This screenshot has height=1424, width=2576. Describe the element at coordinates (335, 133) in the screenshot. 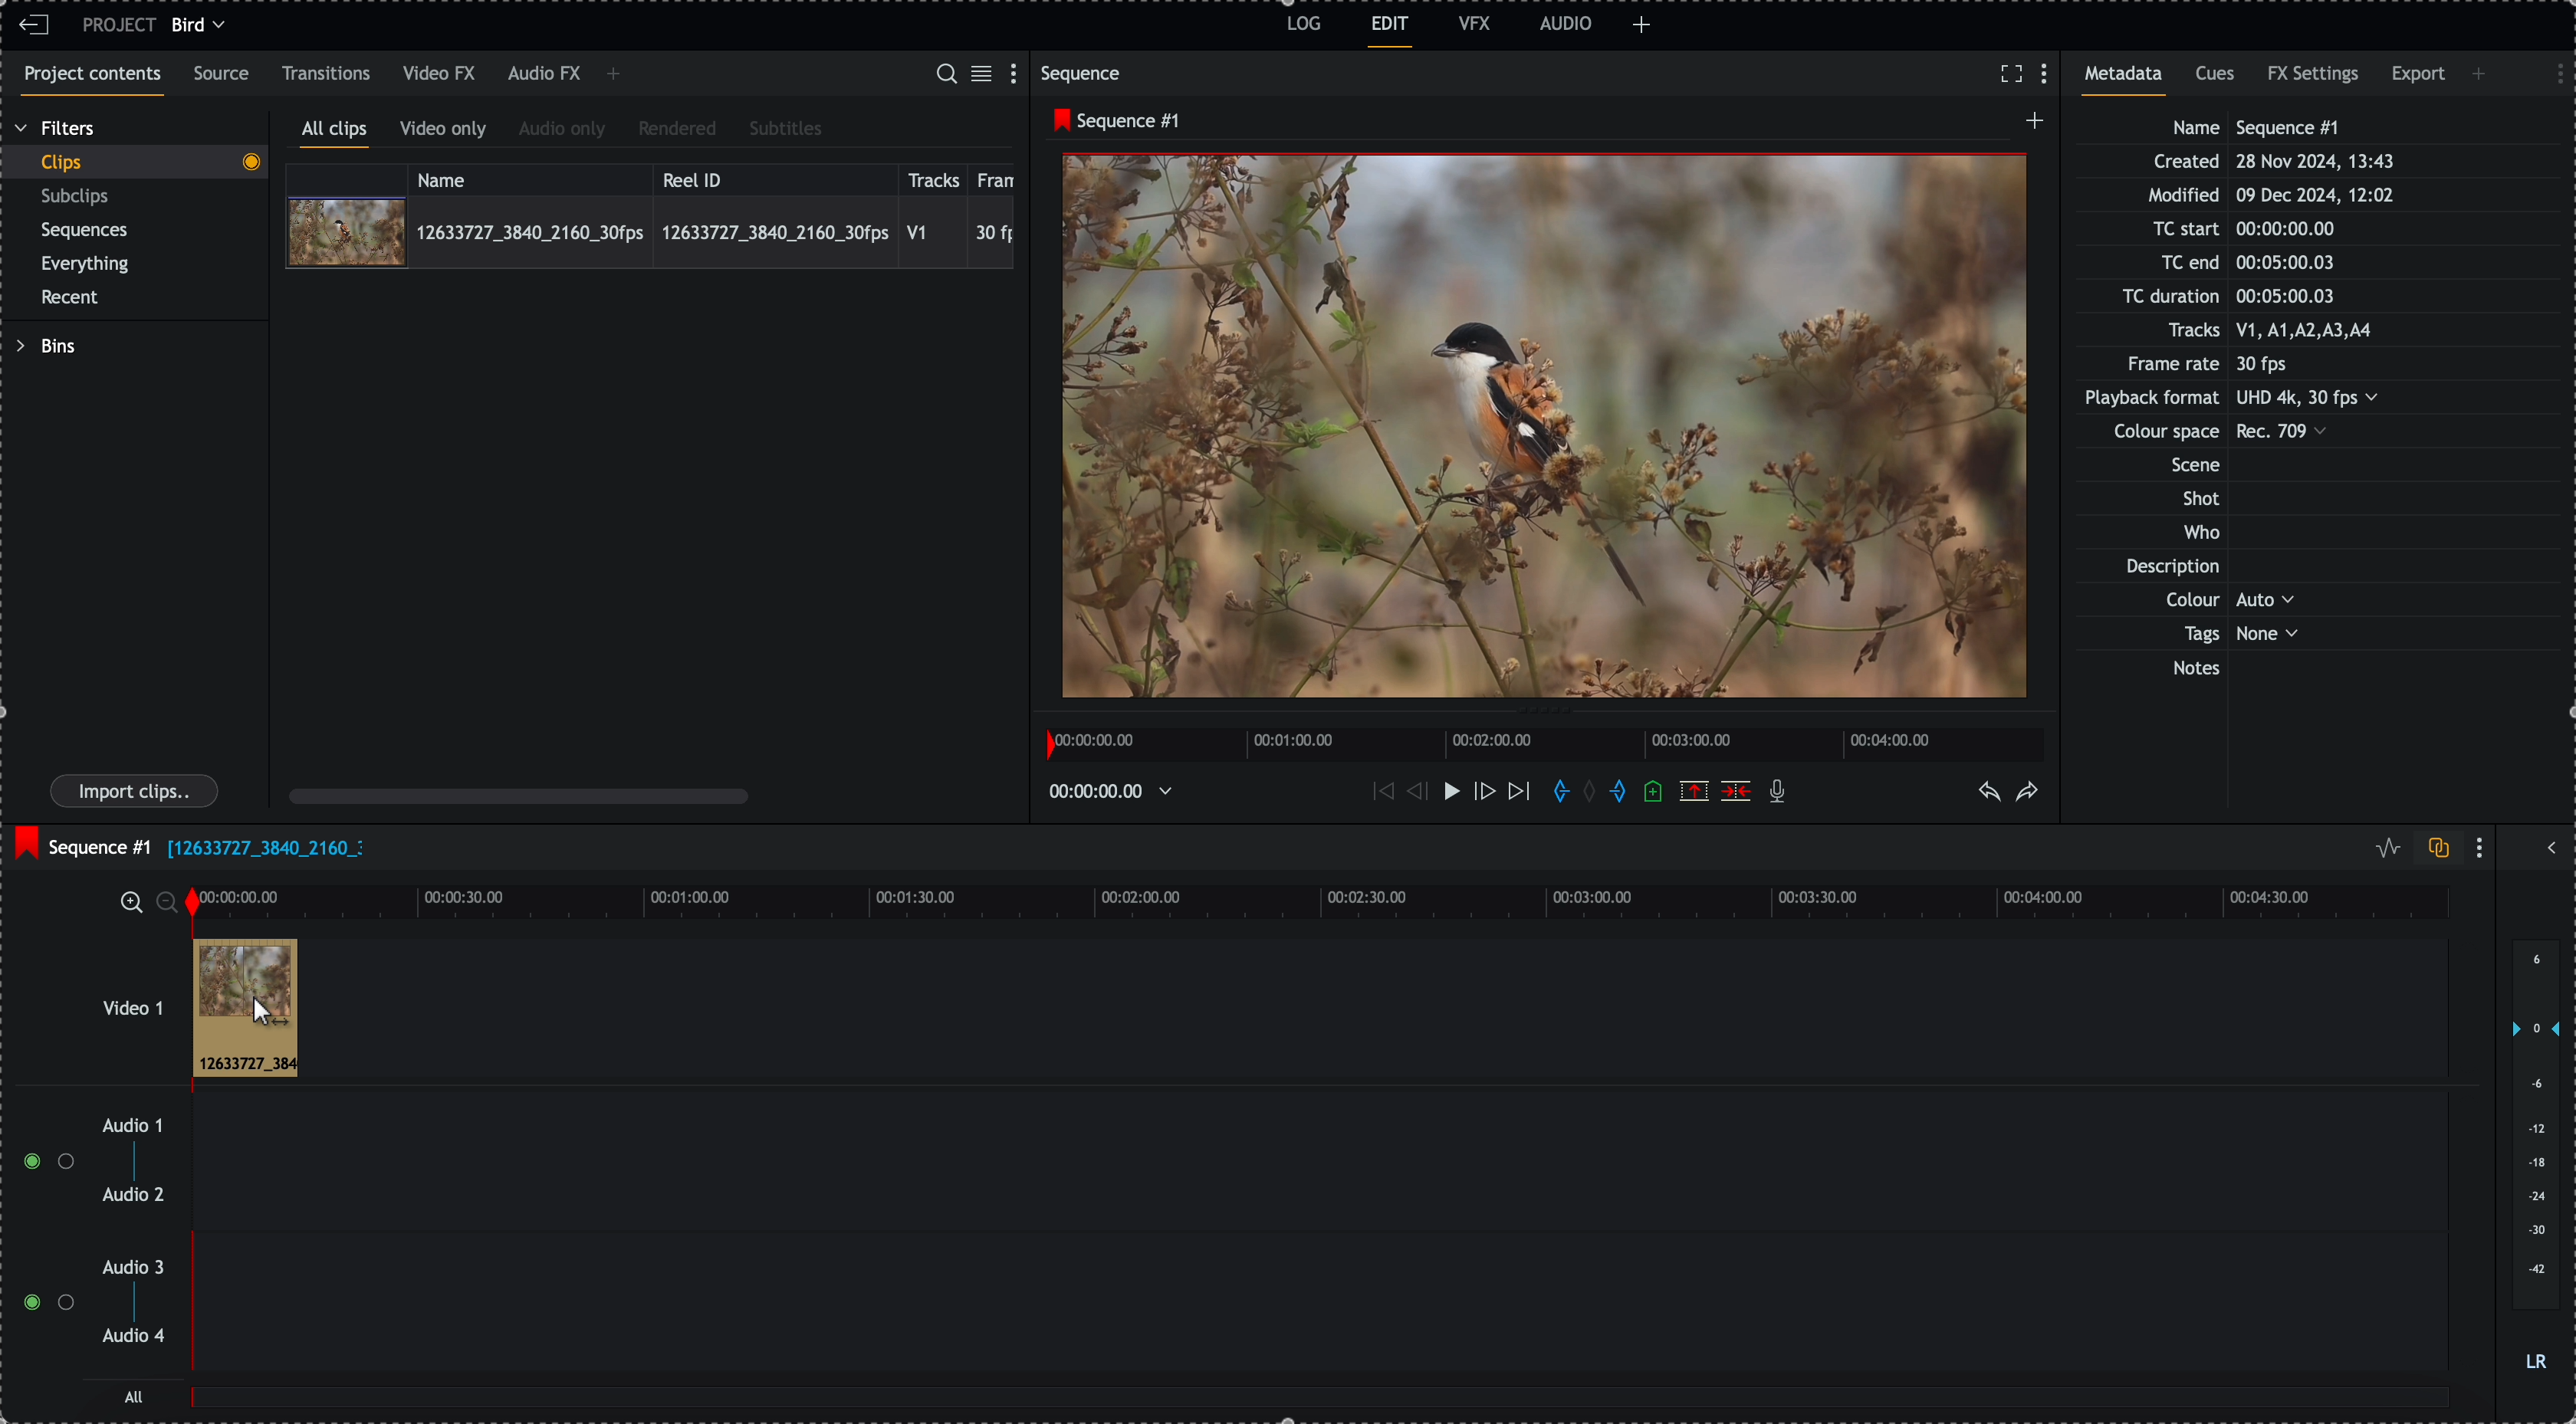

I see `all clips` at that location.